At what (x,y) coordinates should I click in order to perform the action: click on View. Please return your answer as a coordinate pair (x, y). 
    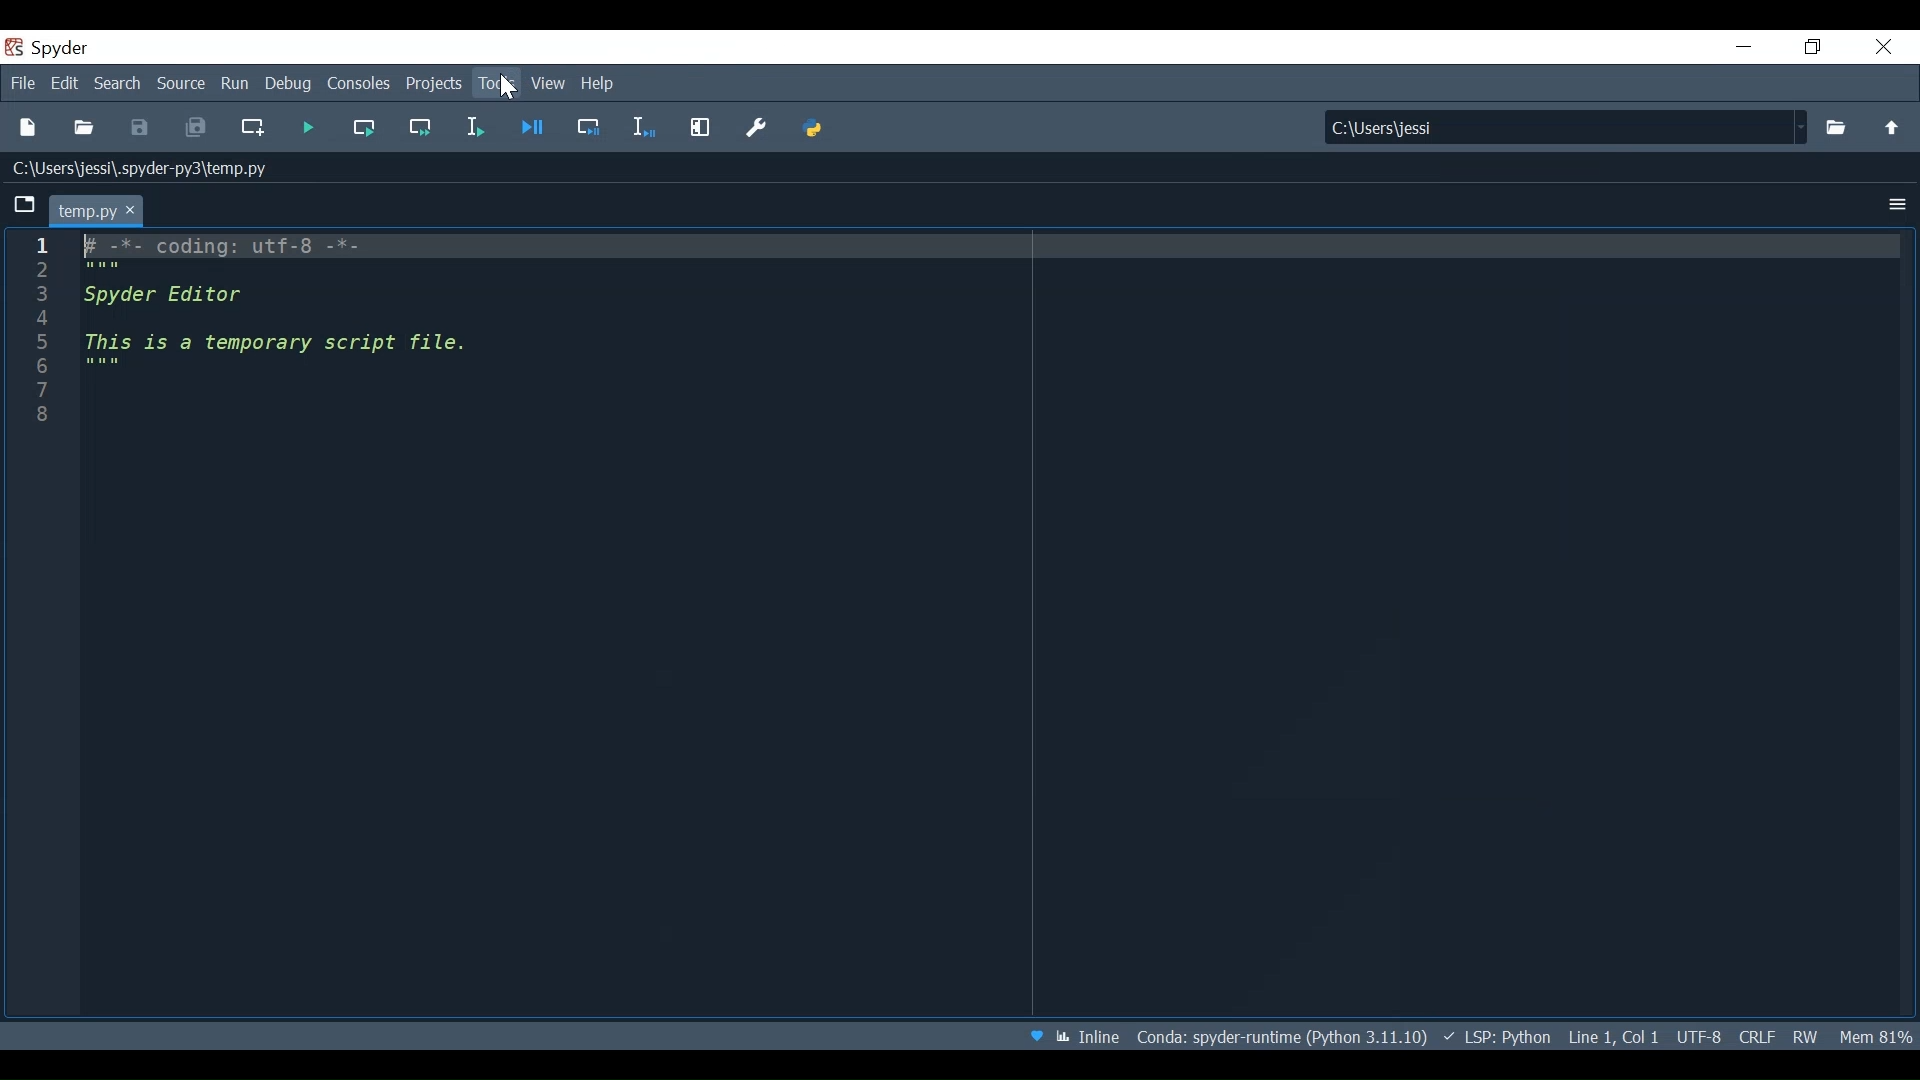
    Looking at the image, I should click on (550, 83).